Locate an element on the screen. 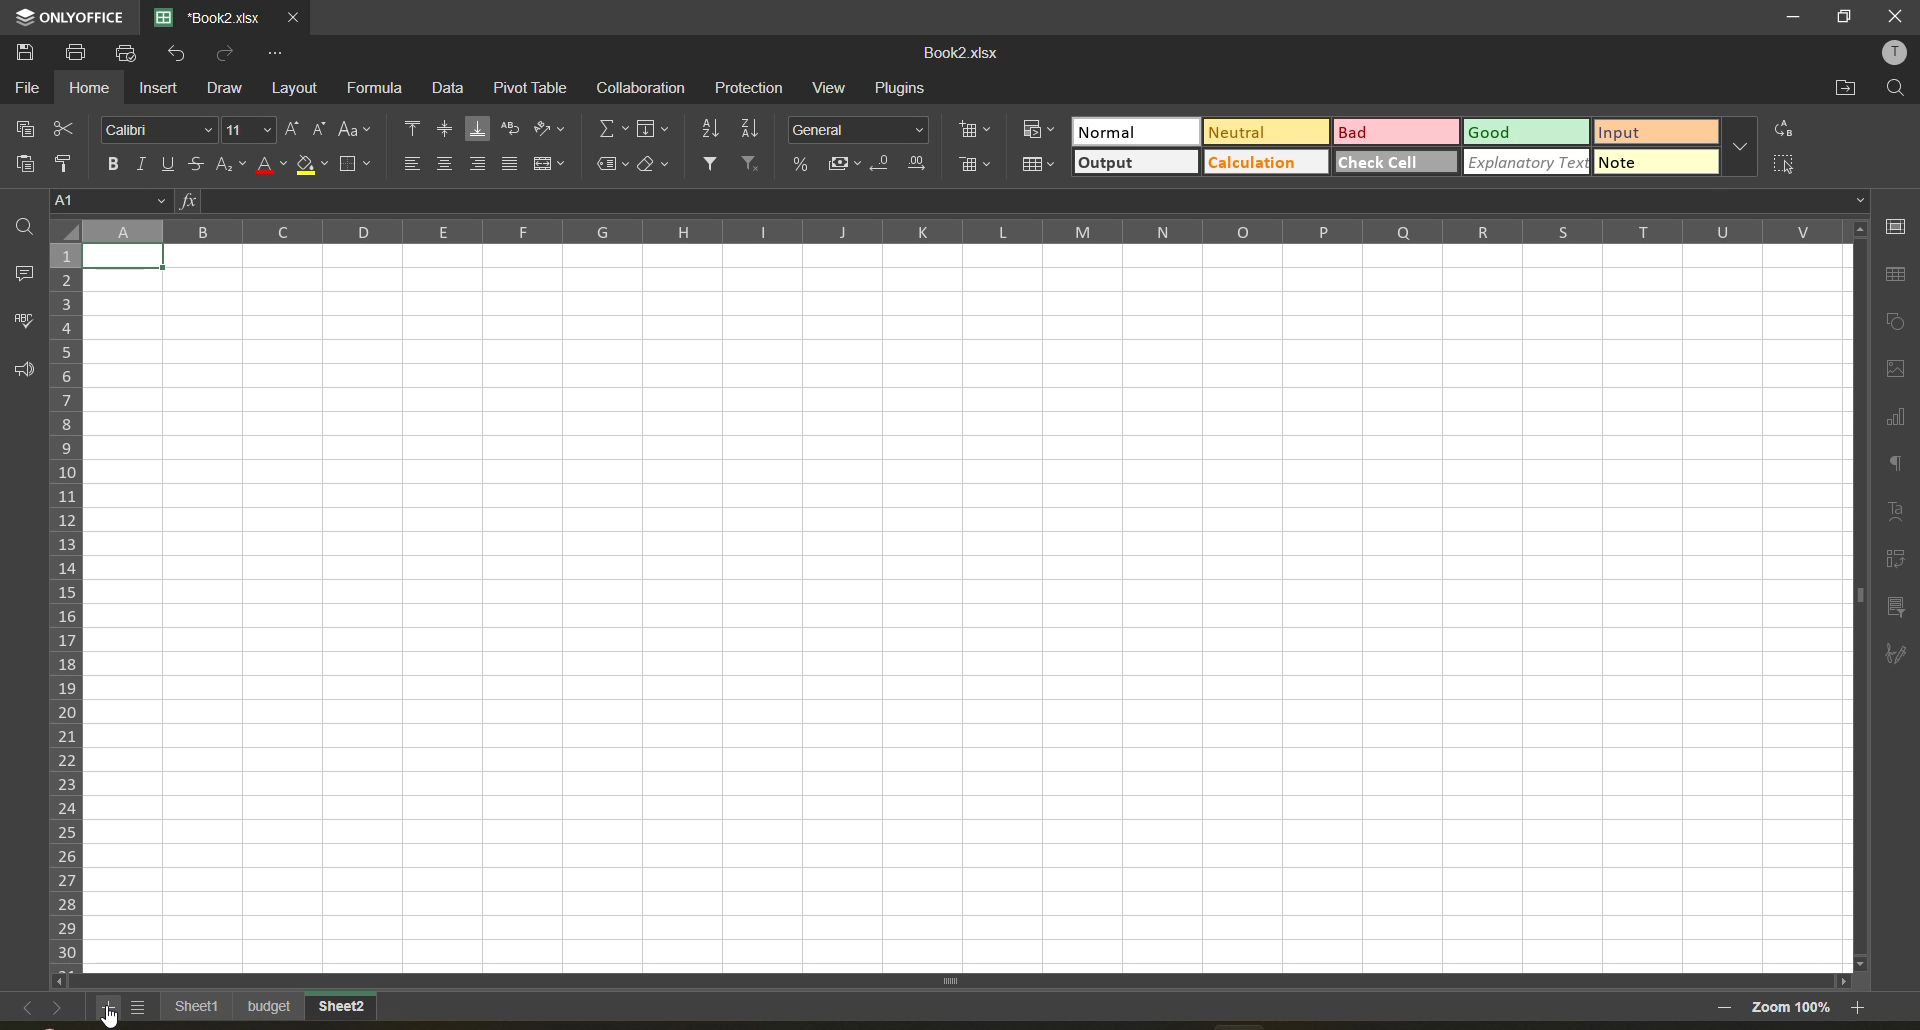 This screenshot has height=1030, width=1920. decrease decimal is located at coordinates (882, 165).